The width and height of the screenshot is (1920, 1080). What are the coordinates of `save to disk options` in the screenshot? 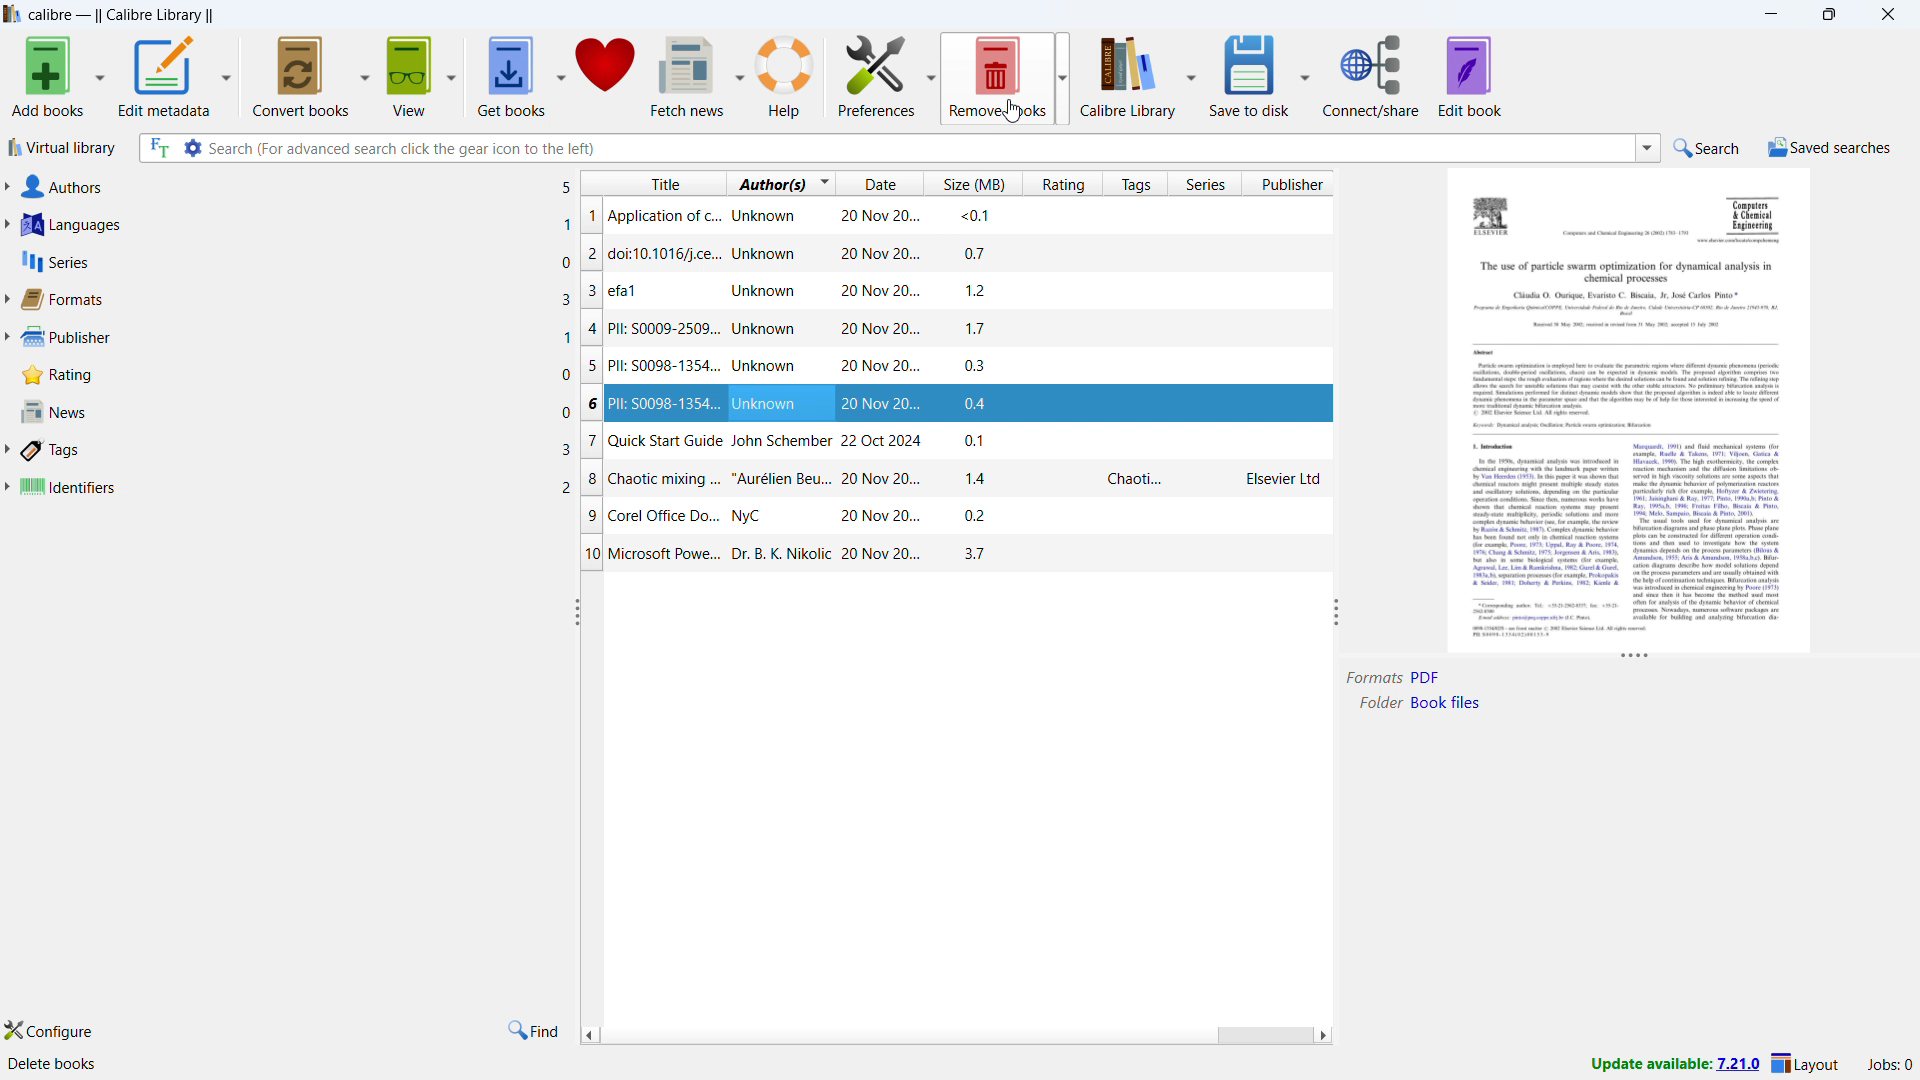 It's located at (1305, 74).